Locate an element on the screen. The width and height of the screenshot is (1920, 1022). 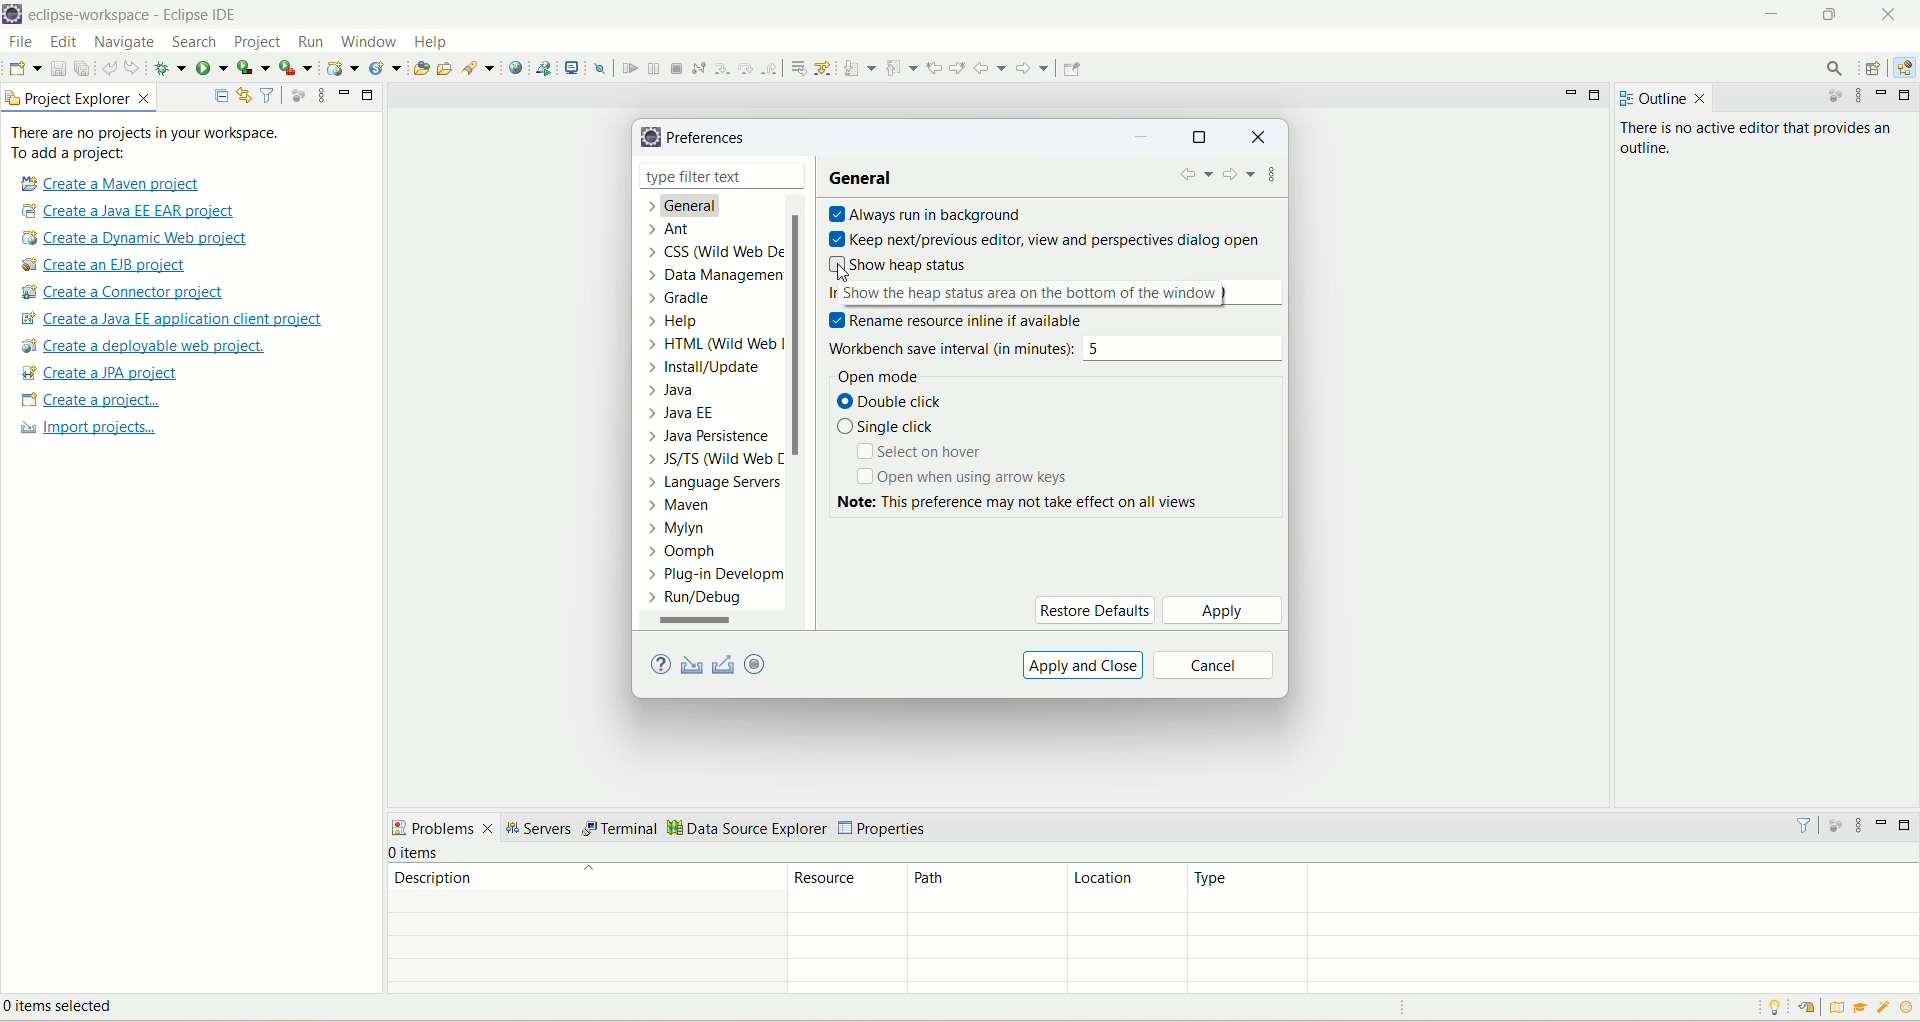
plug-in development is located at coordinates (716, 575).